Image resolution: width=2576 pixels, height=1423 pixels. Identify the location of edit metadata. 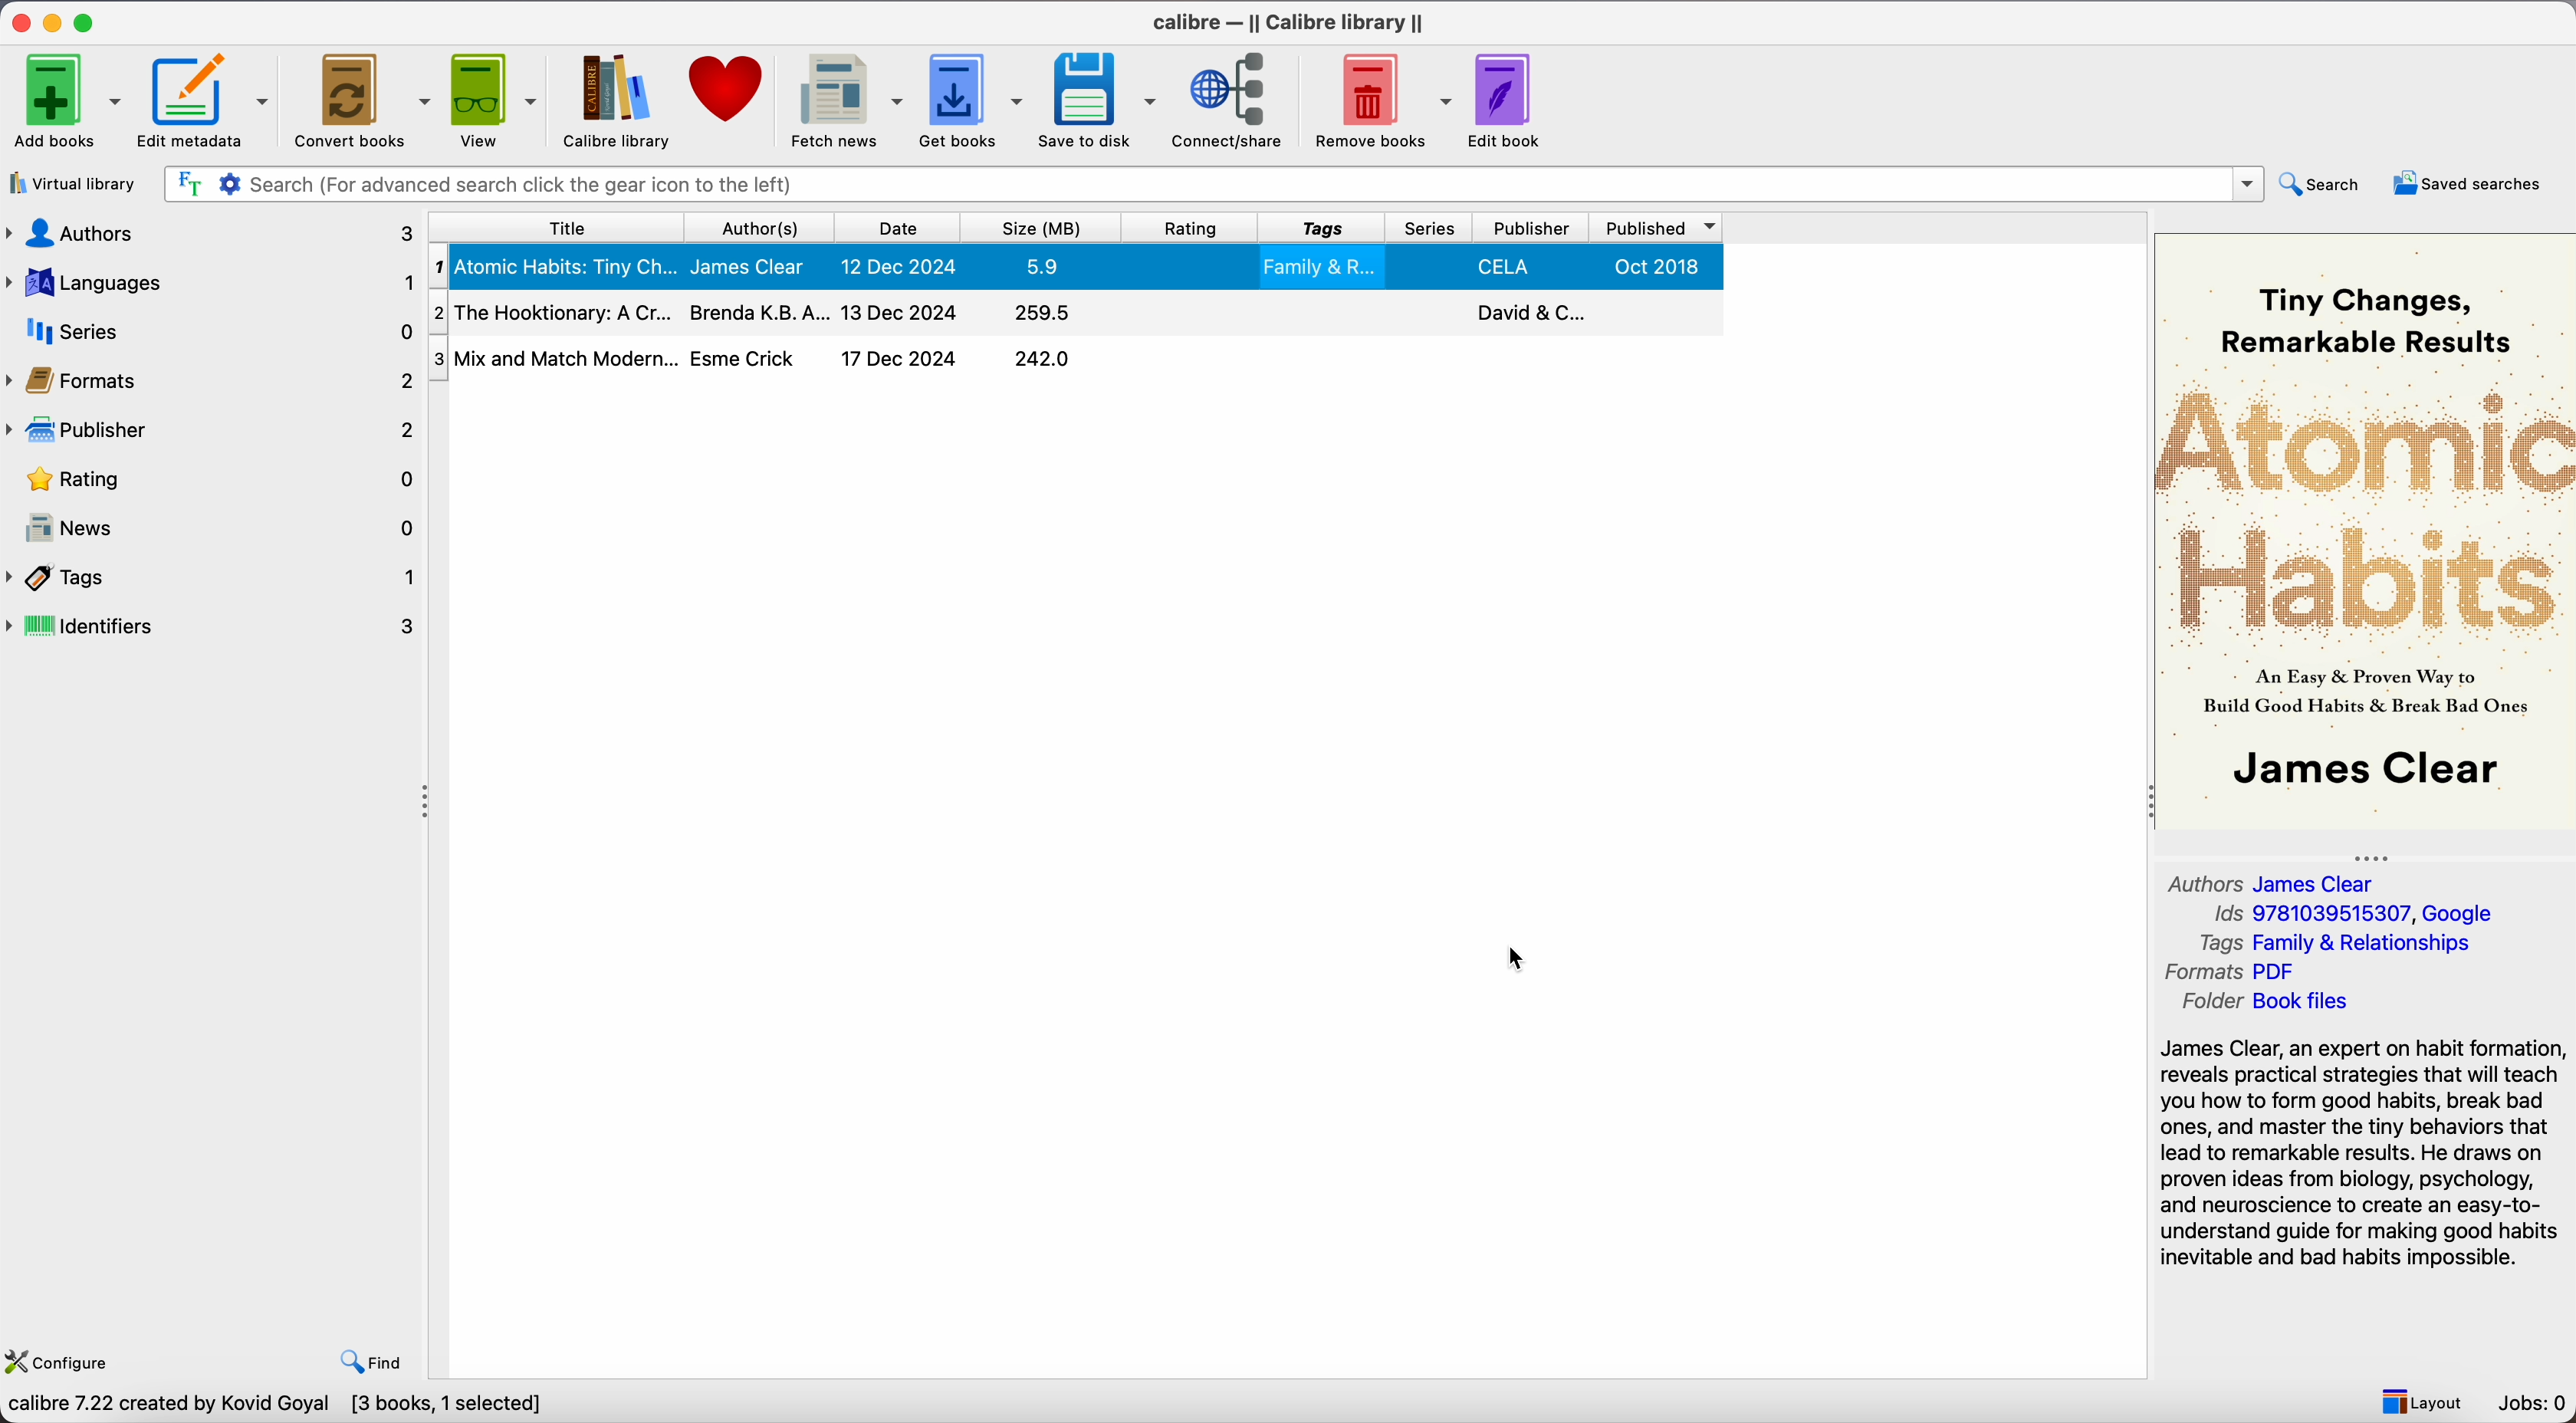
(206, 101).